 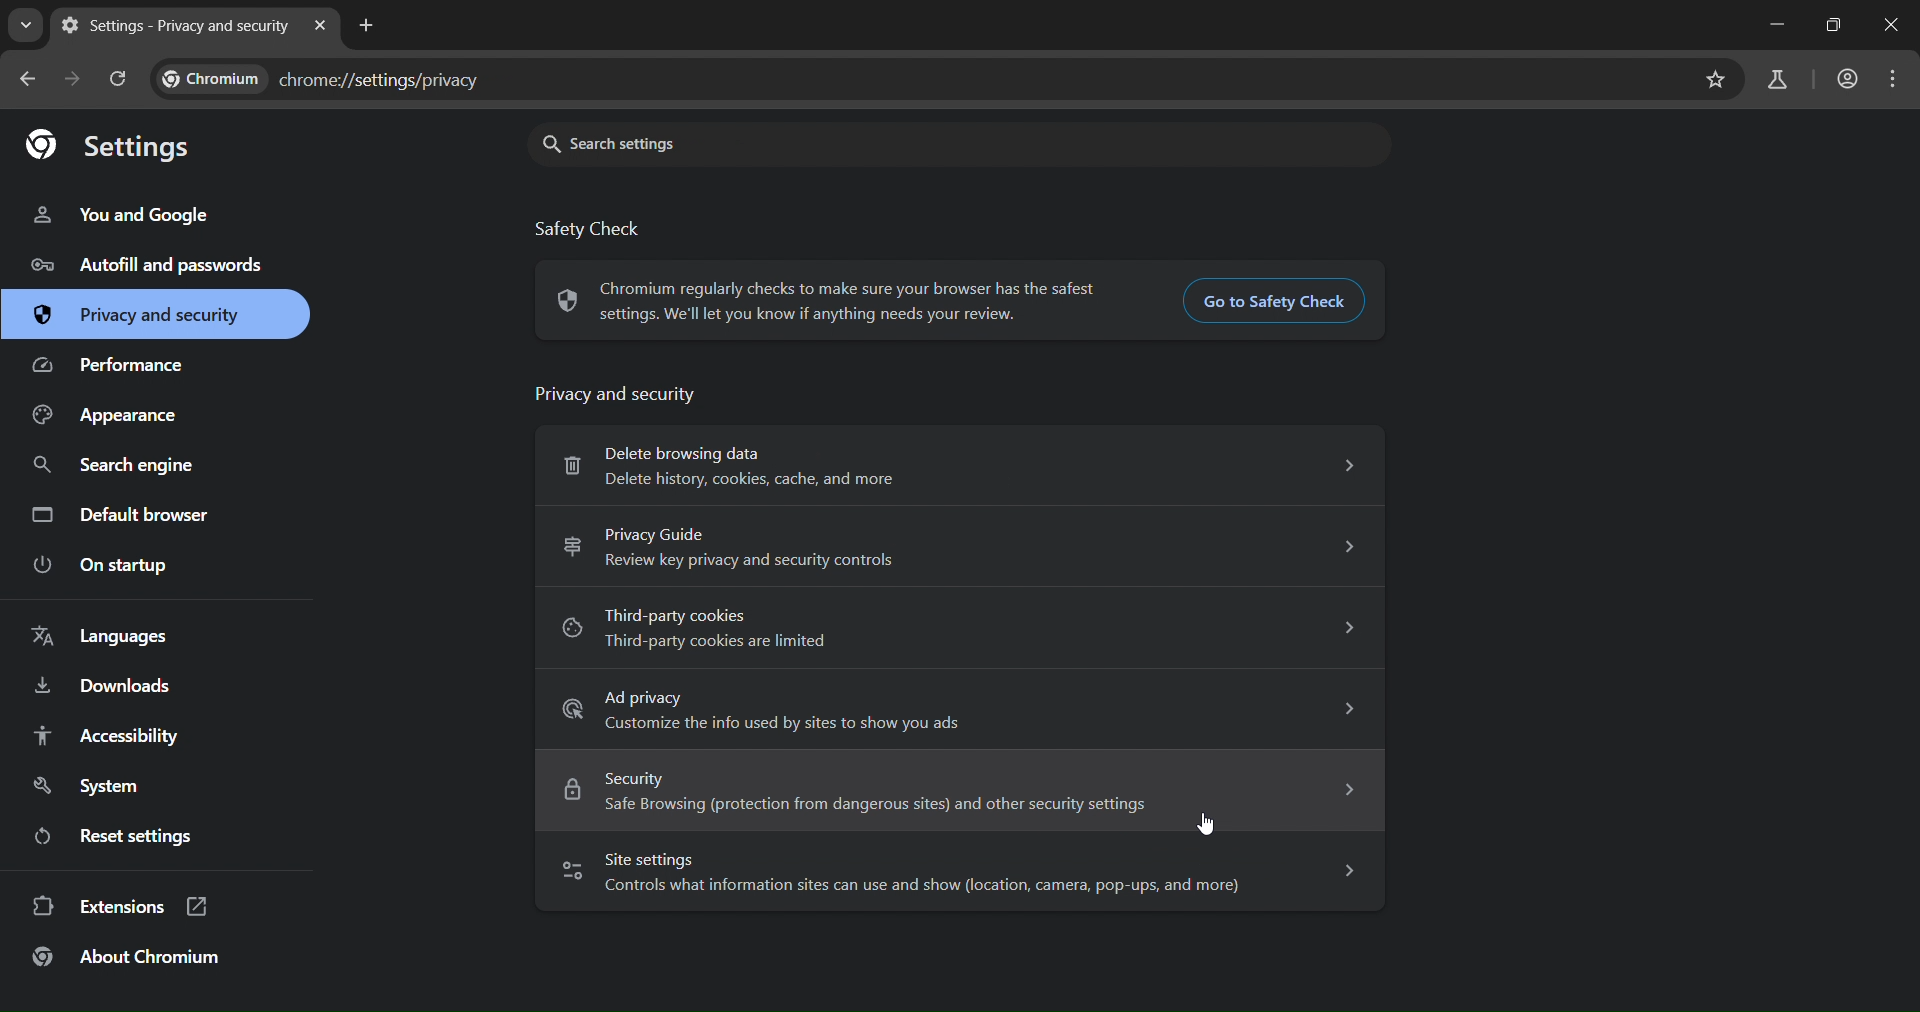 What do you see at coordinates (323, 27) in the screenshot?
I see `close tab` at bounding box center [323, 27].